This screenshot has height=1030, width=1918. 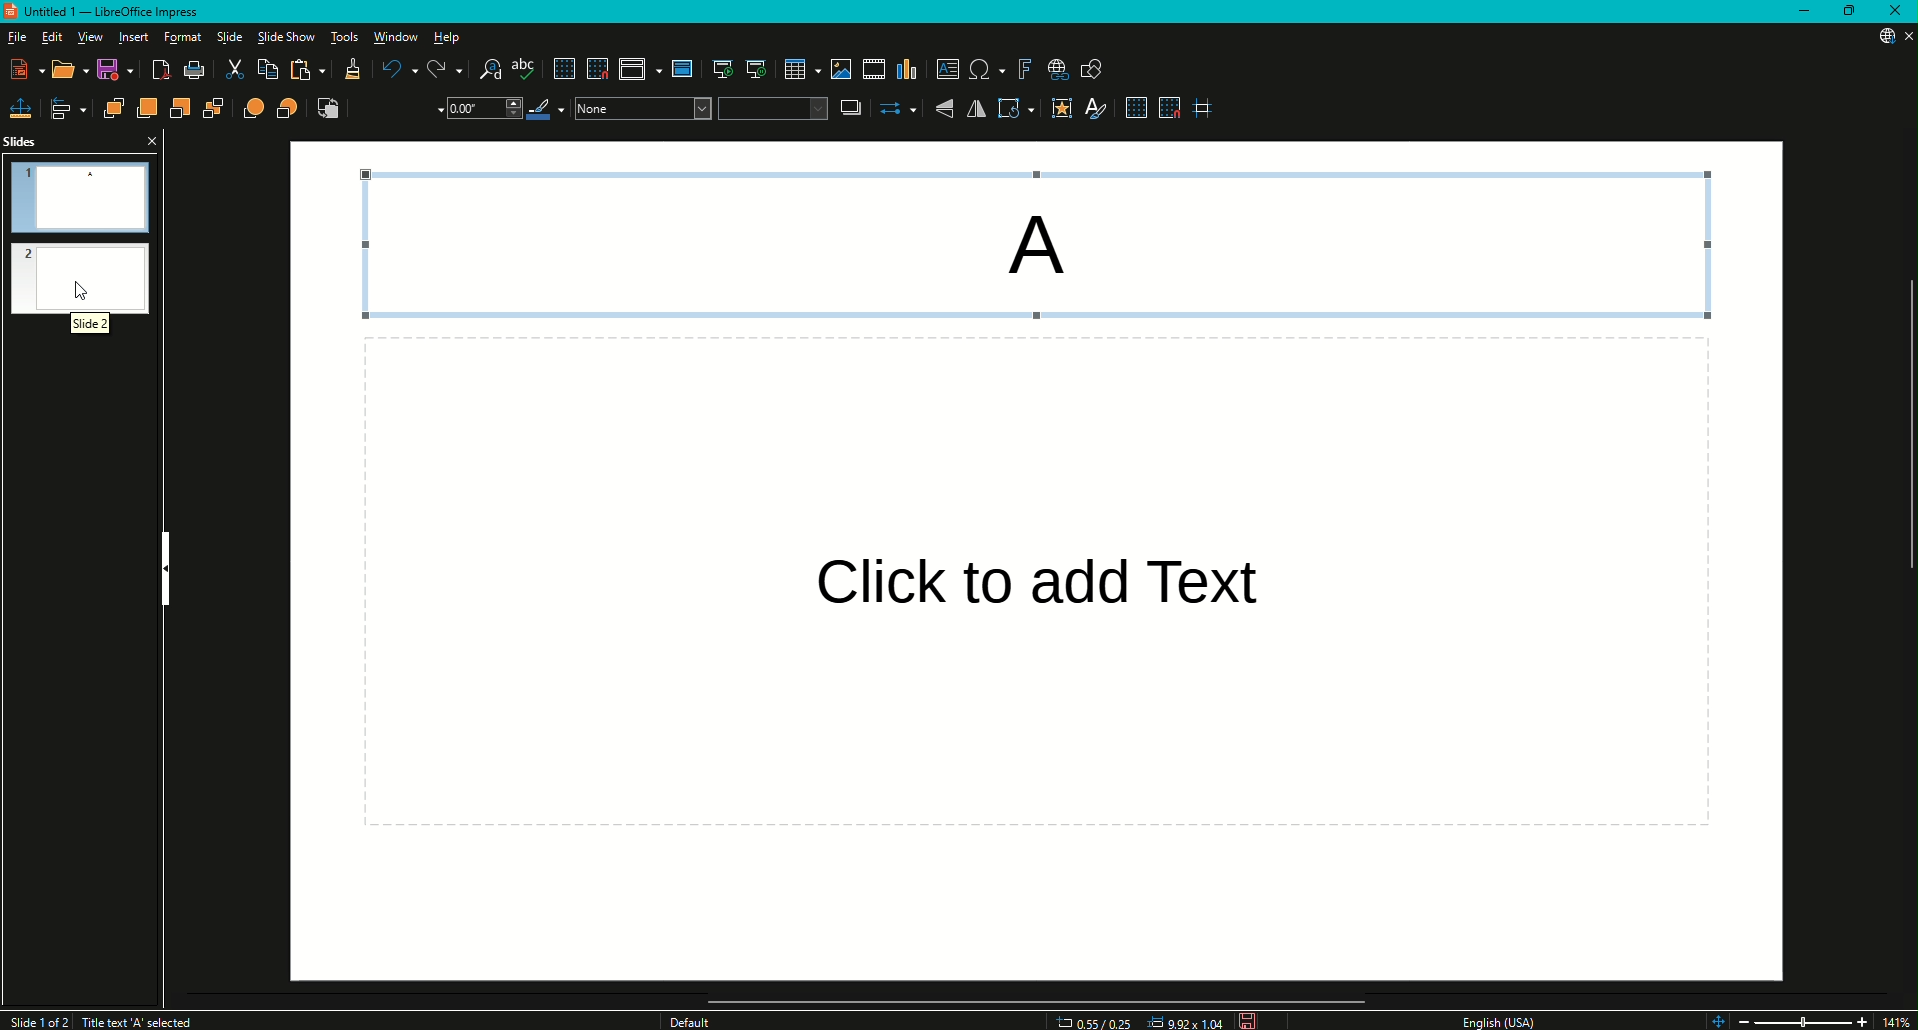 What do you see at coordinates (261, 69) in the screenshot?
I see `Copy` at bounding box center [261, 69].